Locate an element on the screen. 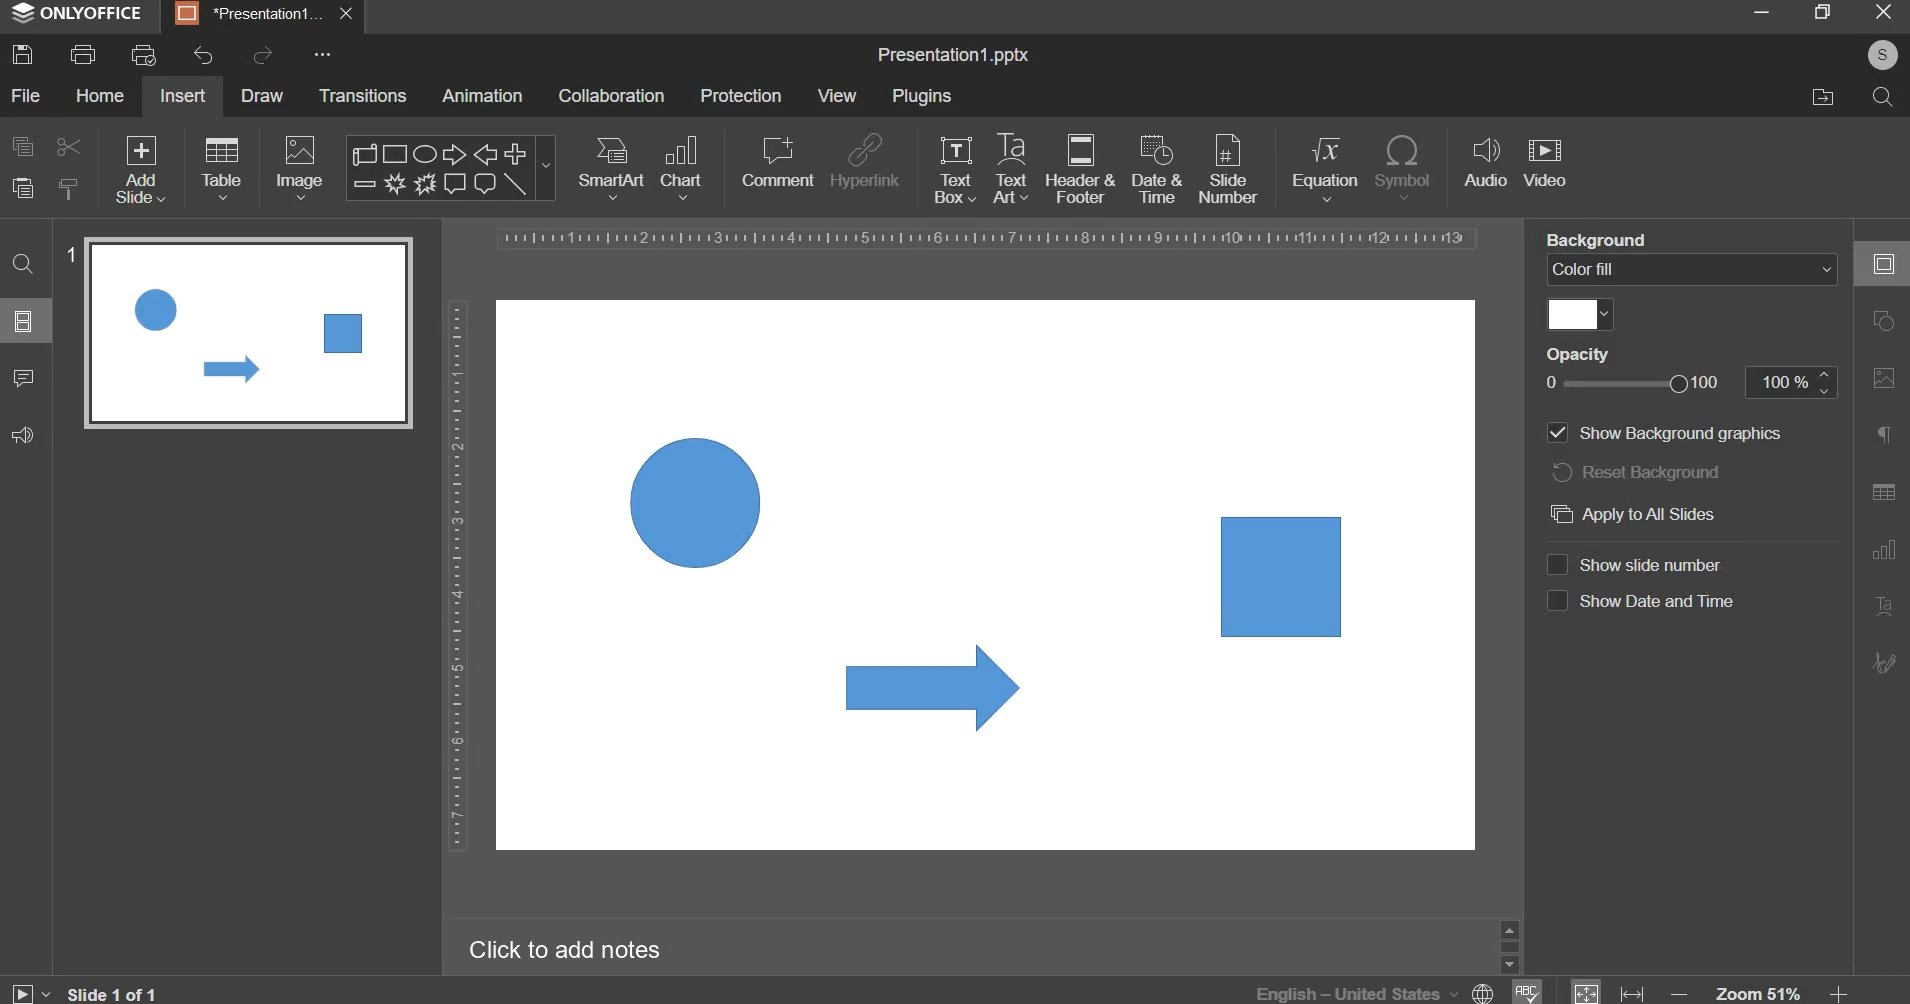 Image resolution: width=1910 pixels, height=1004 pixels. exit is located at coordinates (1884, 10).